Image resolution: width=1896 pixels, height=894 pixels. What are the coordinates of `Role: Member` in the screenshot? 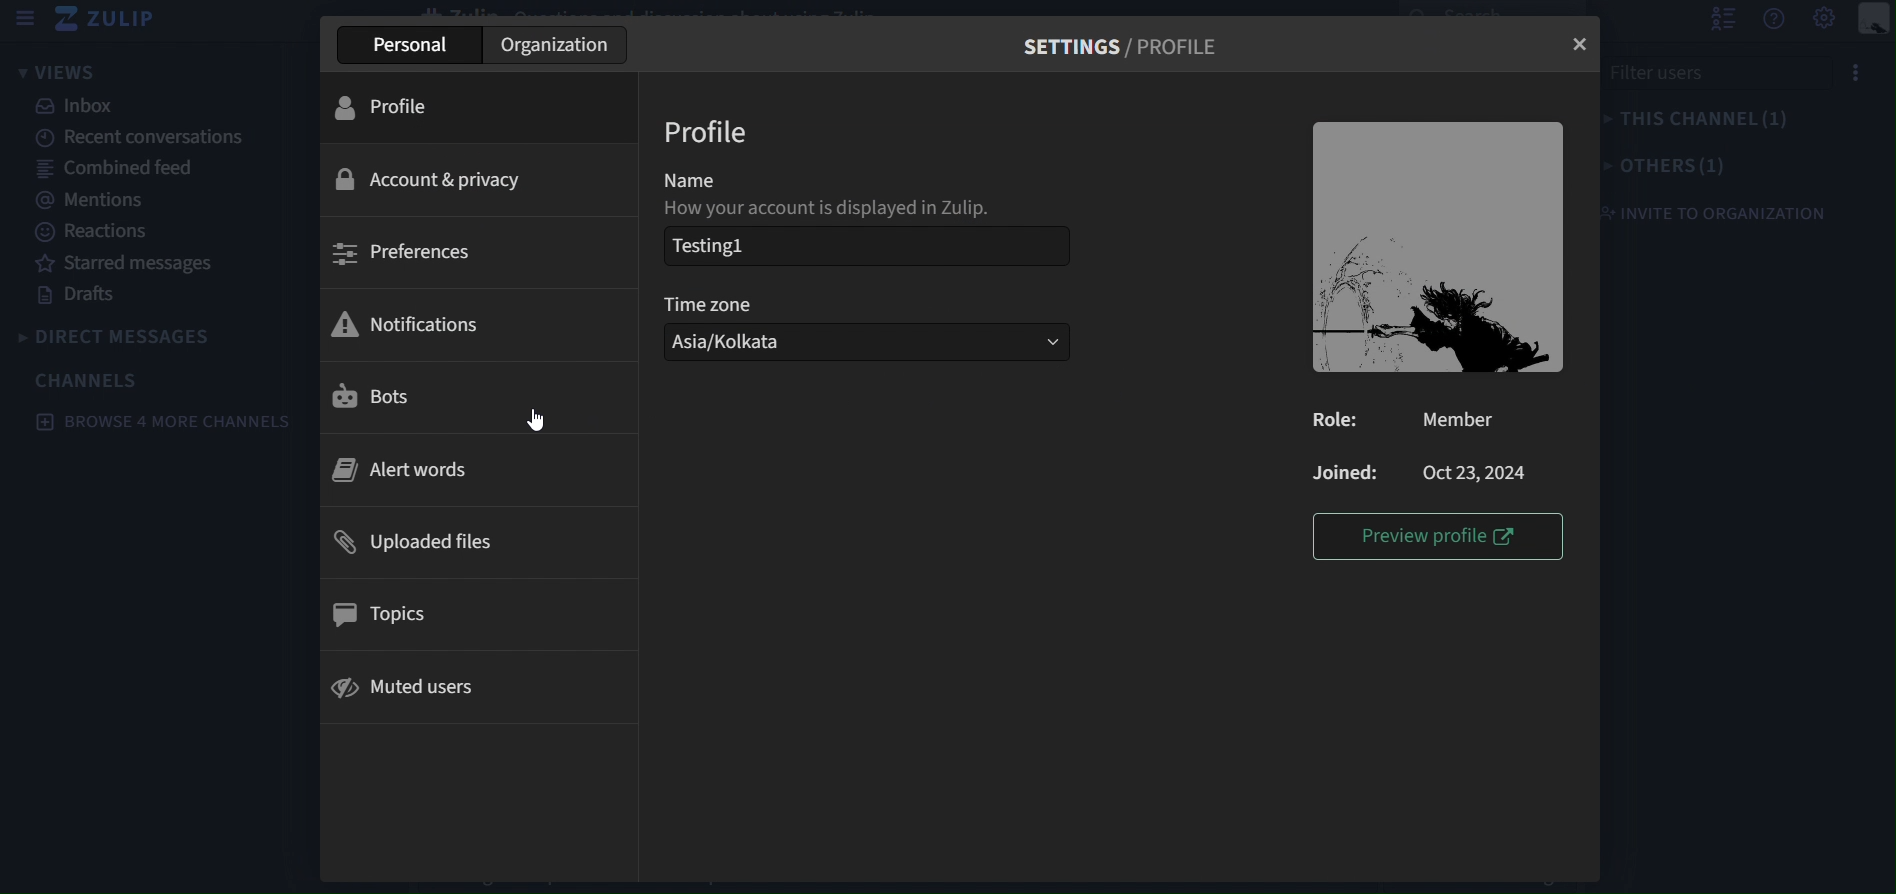 It's located at (1417, 421).